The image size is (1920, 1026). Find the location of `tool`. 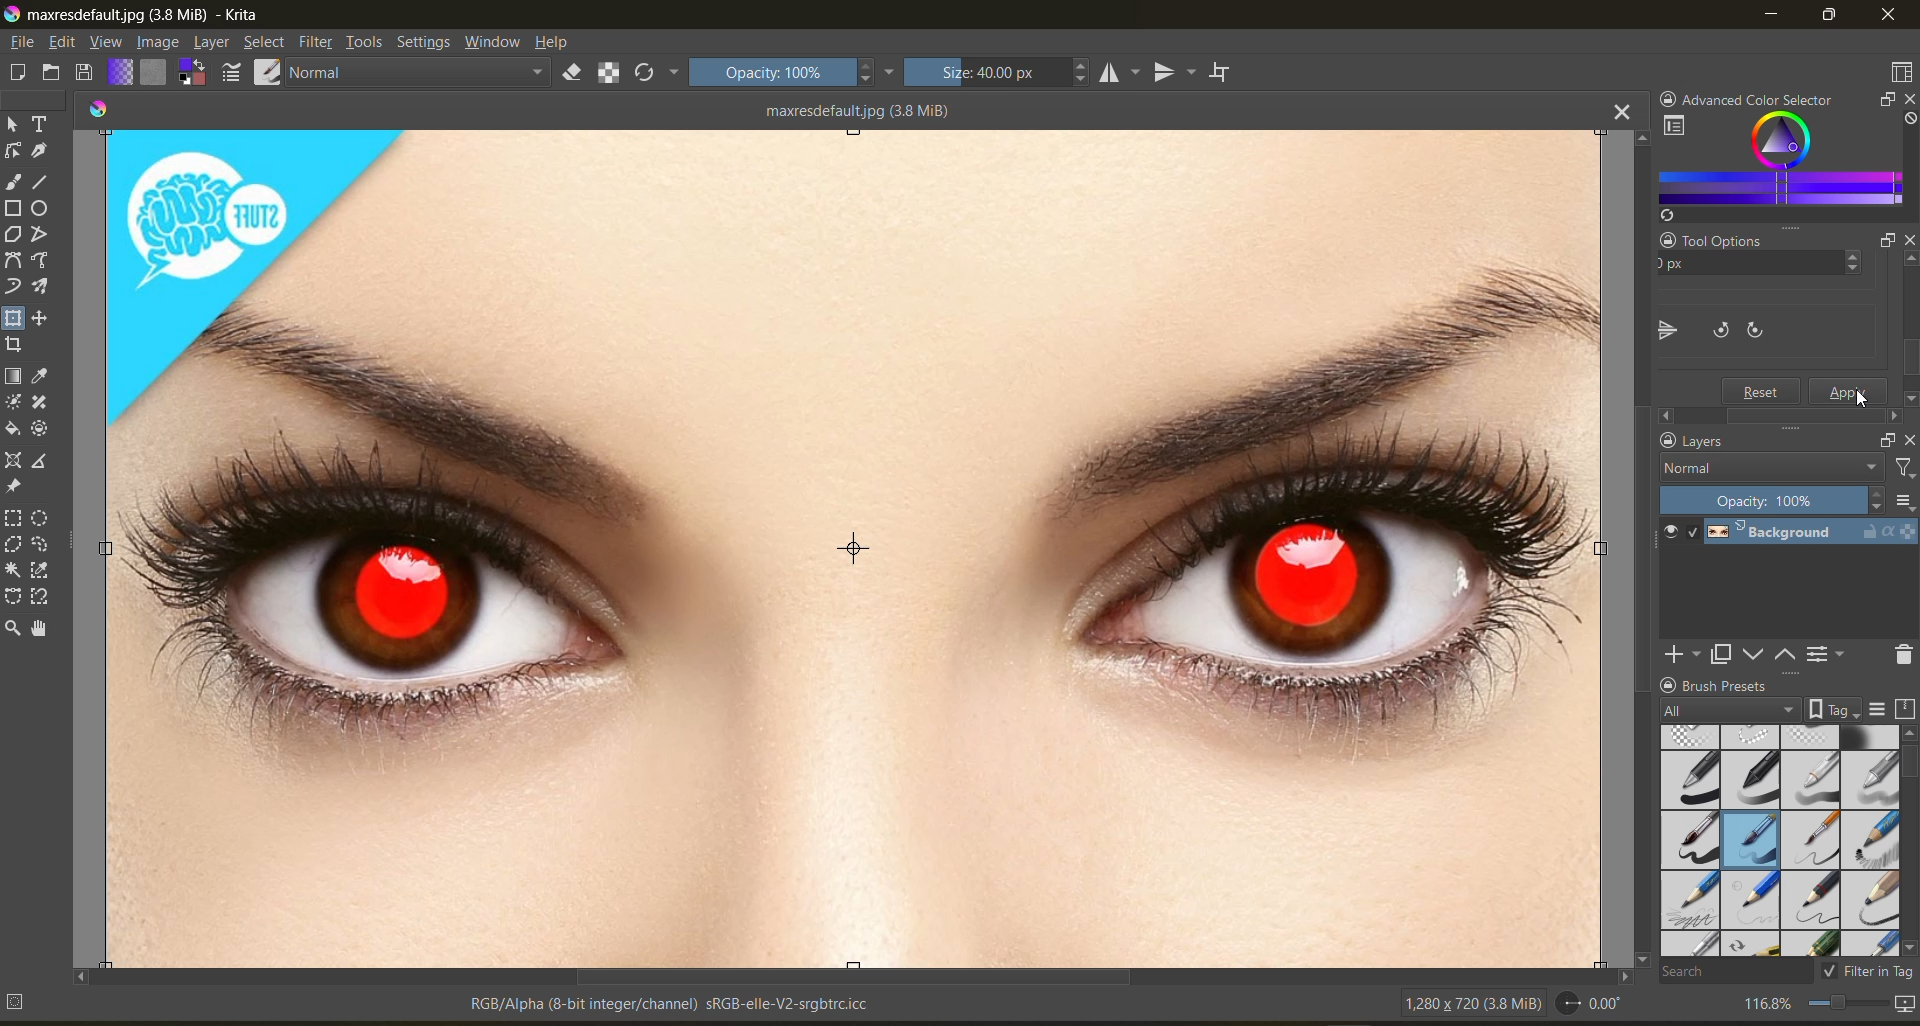

tool is located at coordinates (42, 377).